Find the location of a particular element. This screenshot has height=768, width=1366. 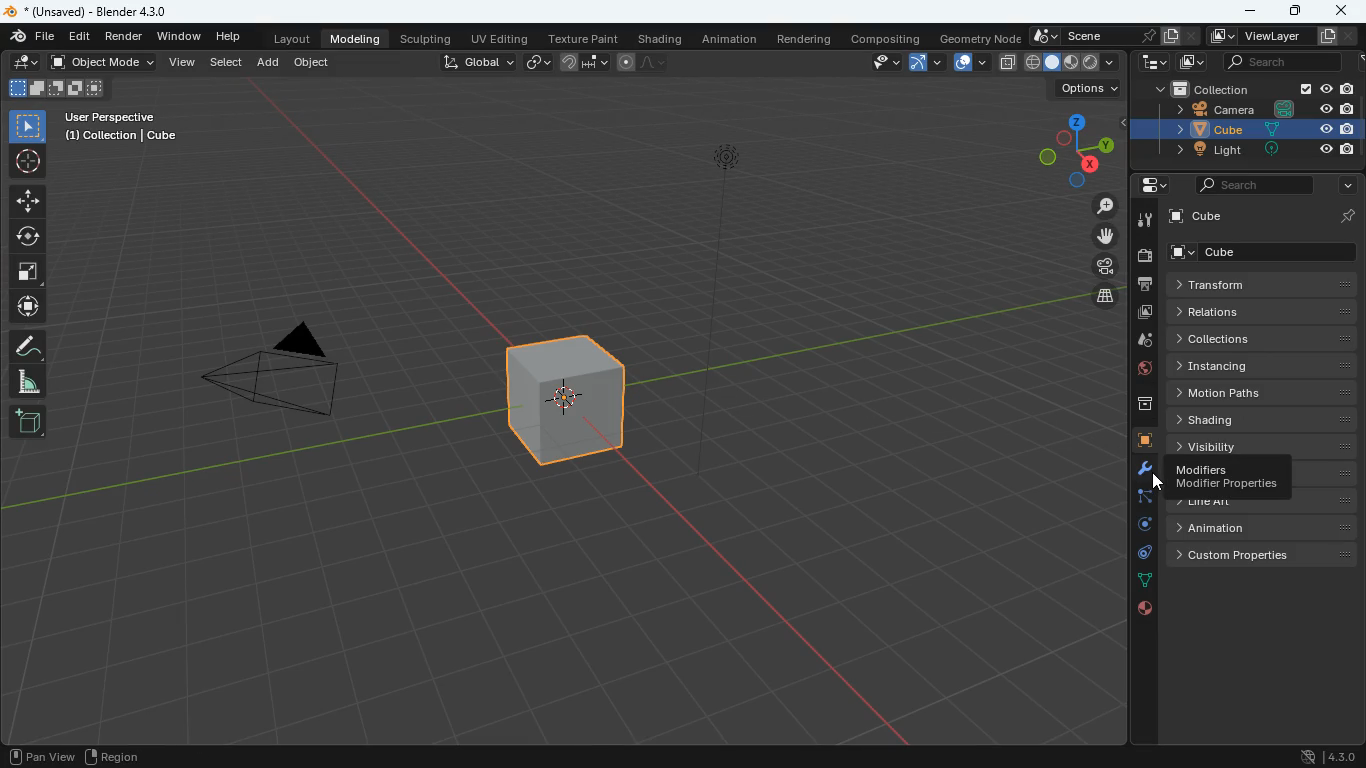

move is located at coordinates (1110, 235).